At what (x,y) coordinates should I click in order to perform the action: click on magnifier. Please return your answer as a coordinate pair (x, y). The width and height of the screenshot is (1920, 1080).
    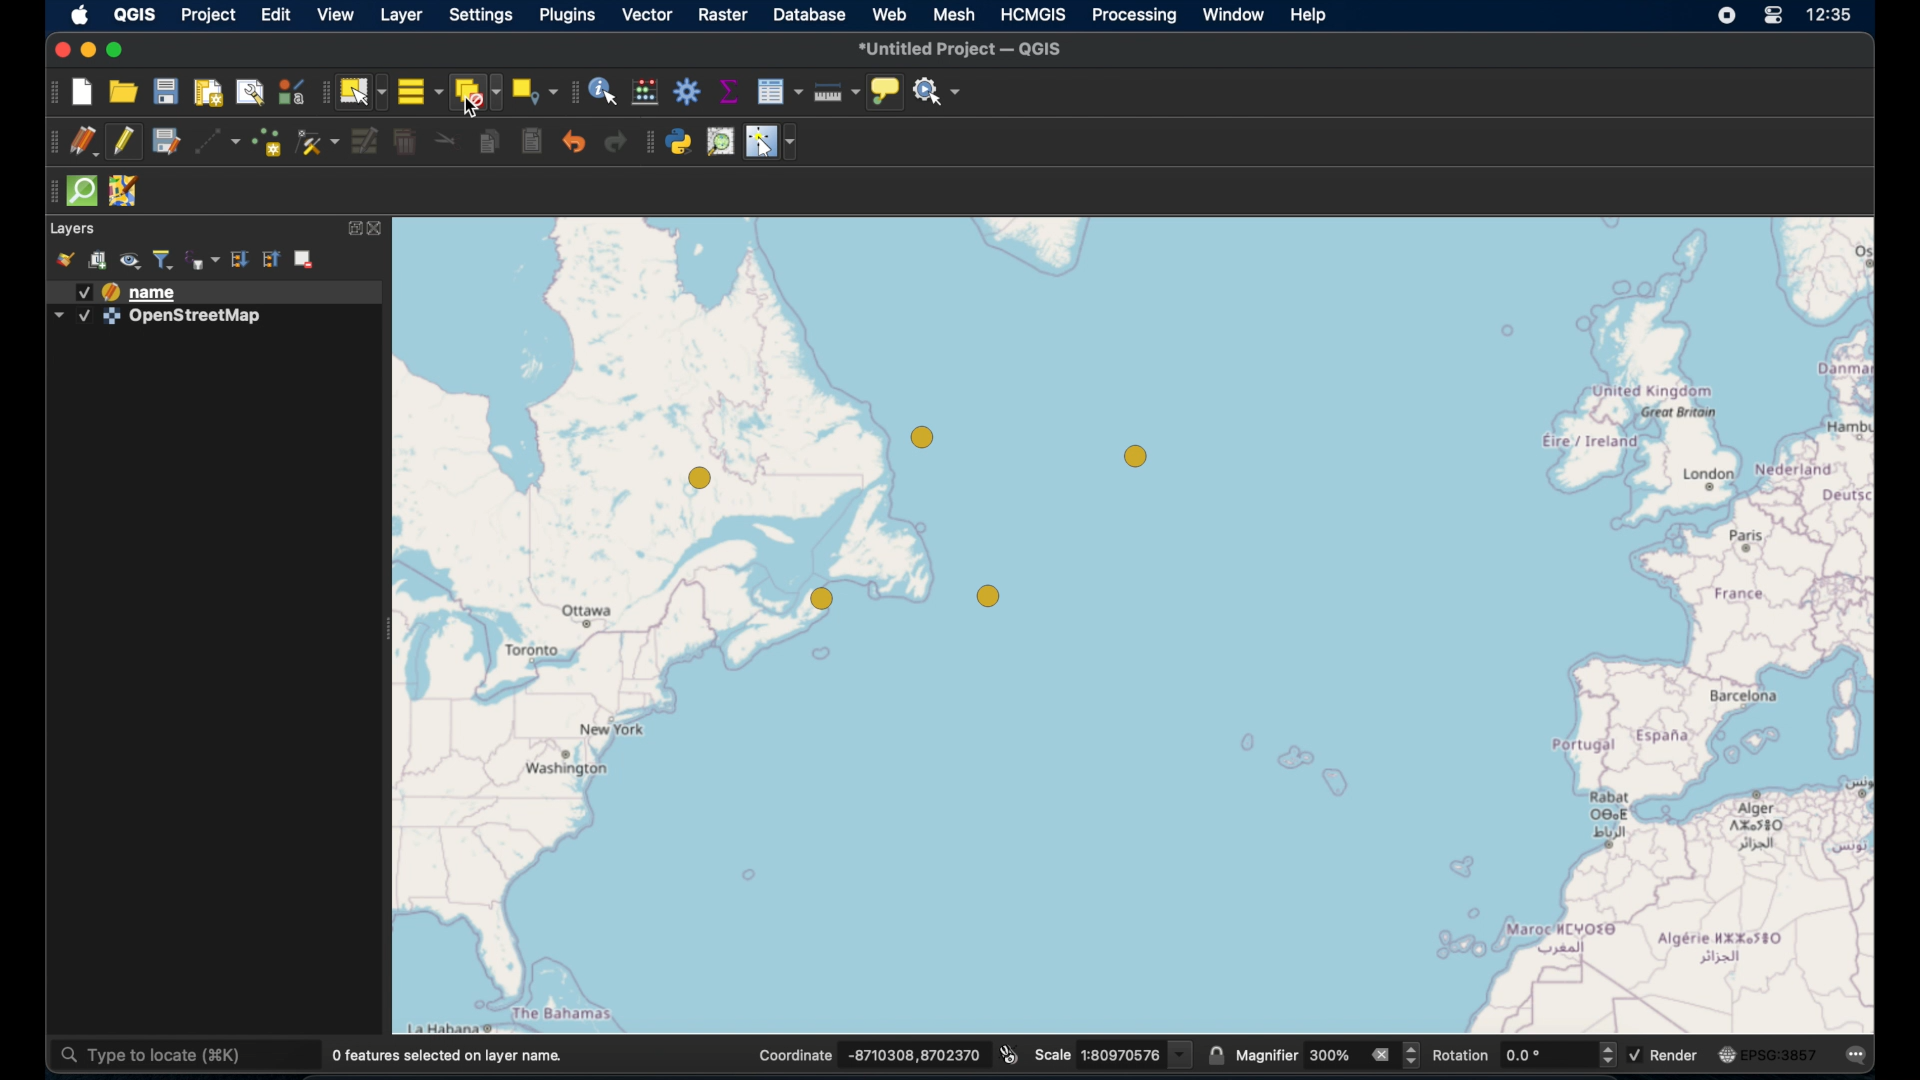
    Looking at the image, I should click on (1267, 1055).